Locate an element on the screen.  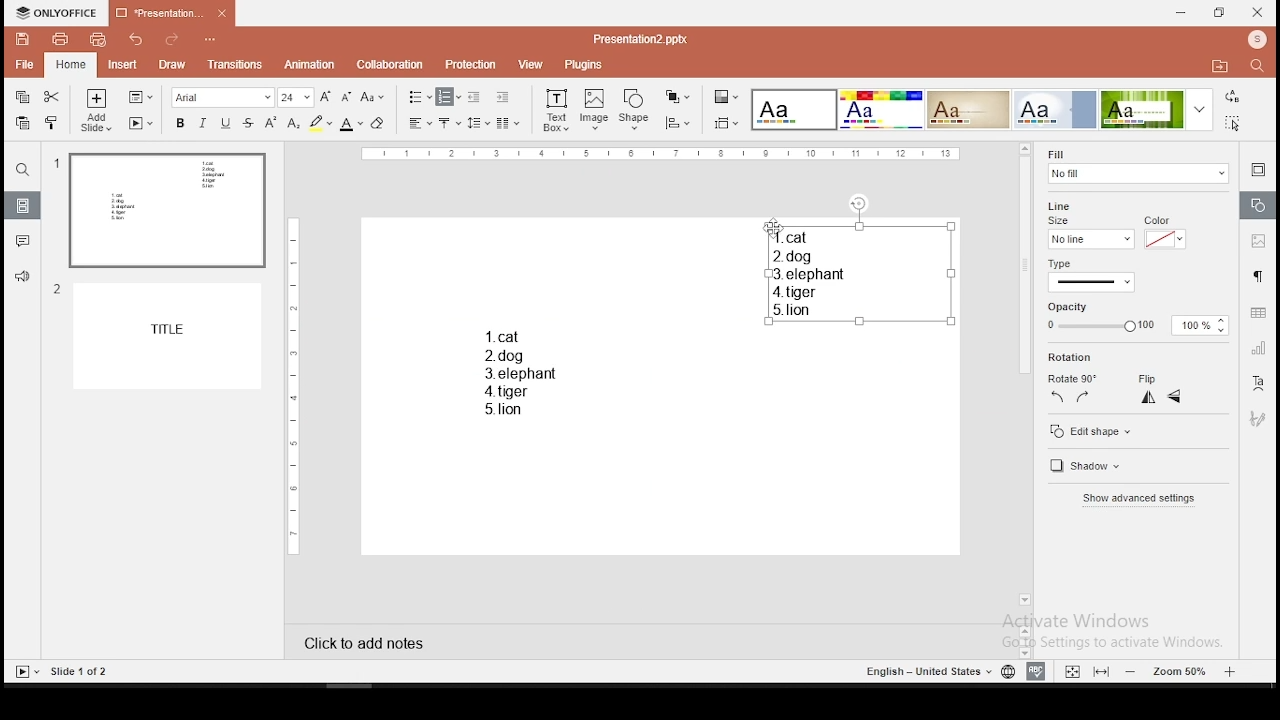
increase indent is located at coordinates (503, 96).